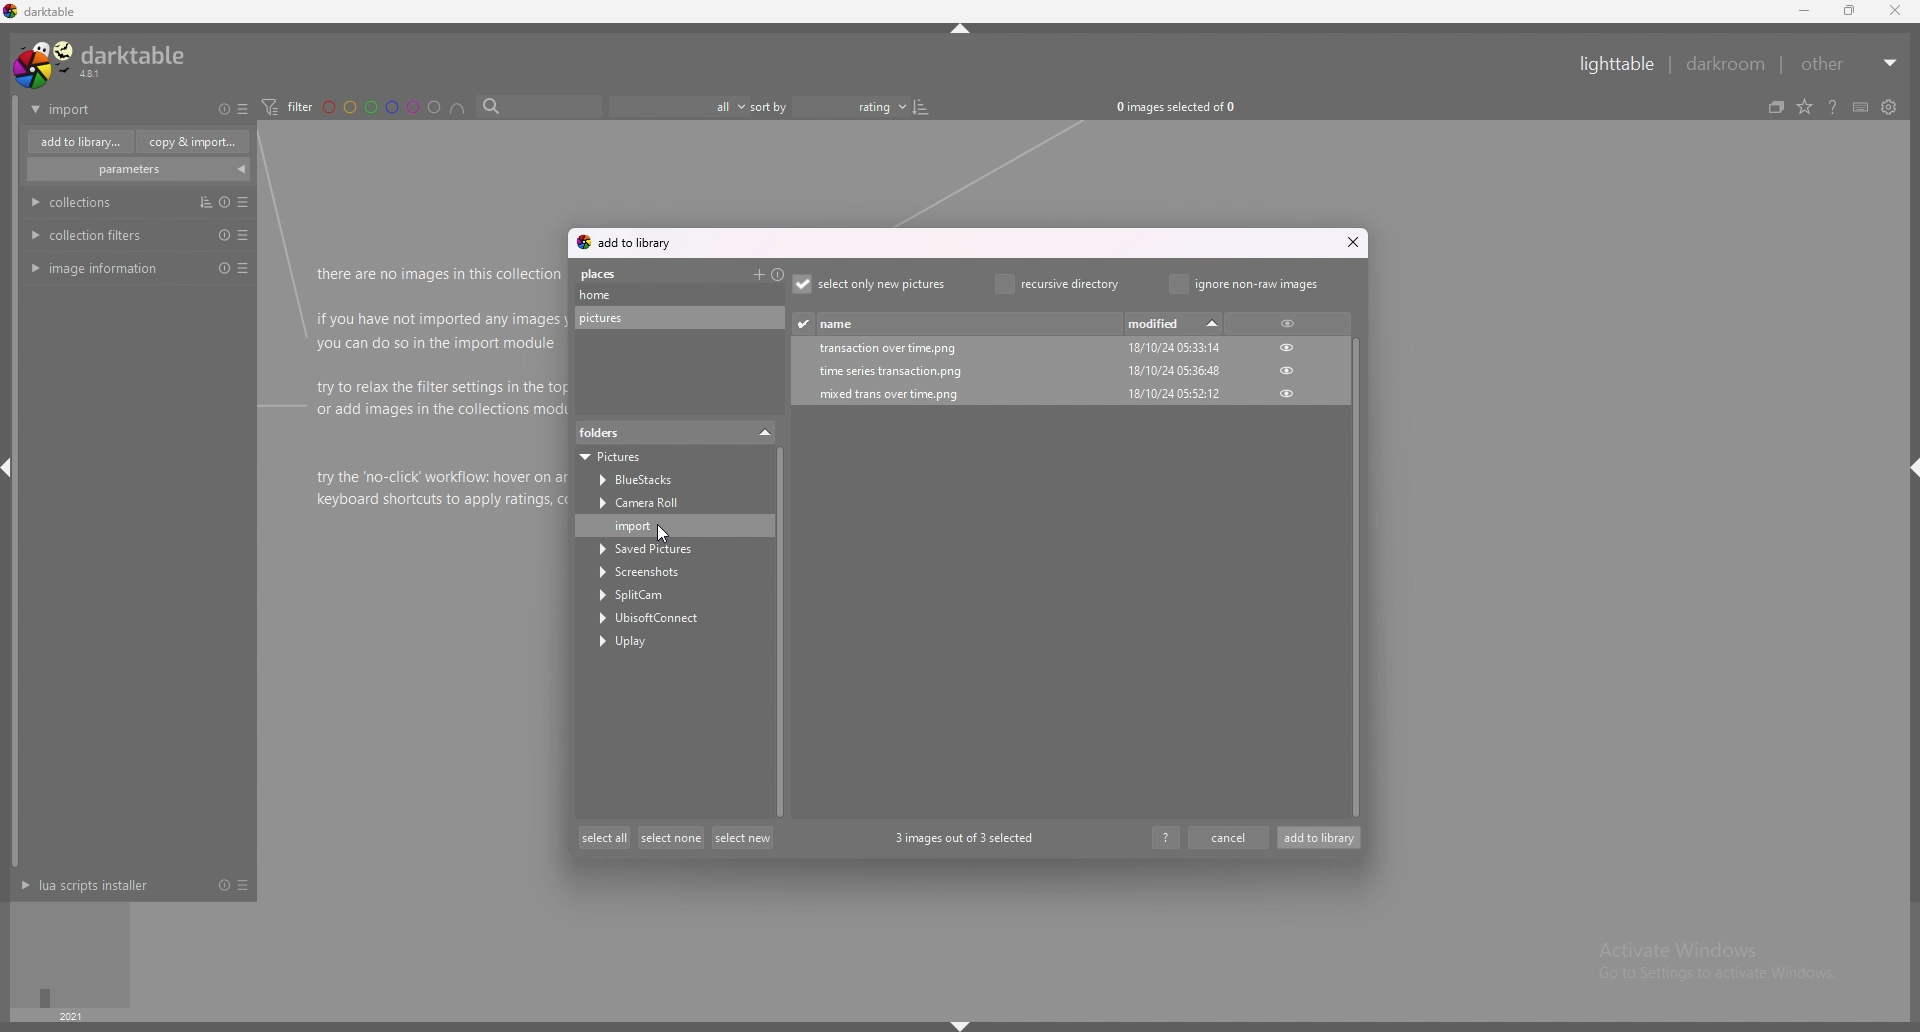 The image size is (1920, 1032). What do you see at coordinates (678, 432) in the screenshot?
I see `folders` at bounding box center [678, 432].